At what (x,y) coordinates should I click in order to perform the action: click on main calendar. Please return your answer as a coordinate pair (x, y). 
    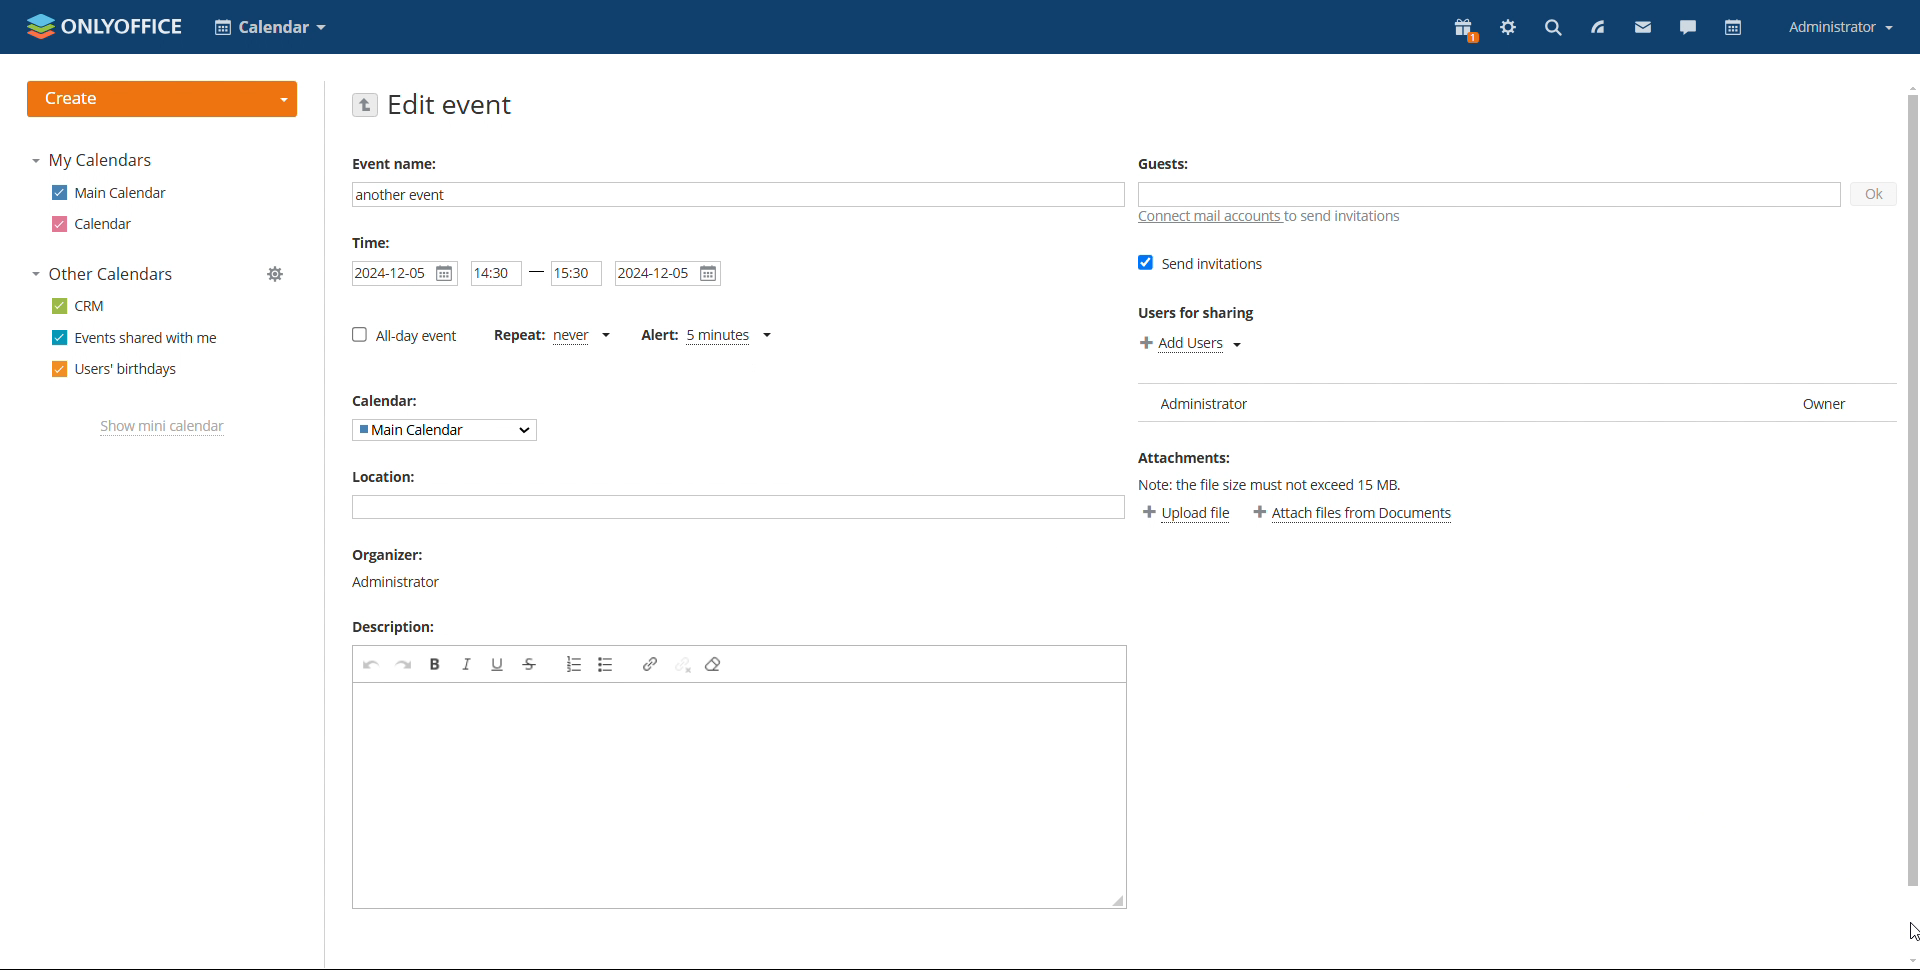
    Looking at the image, I should click on (109, 193).